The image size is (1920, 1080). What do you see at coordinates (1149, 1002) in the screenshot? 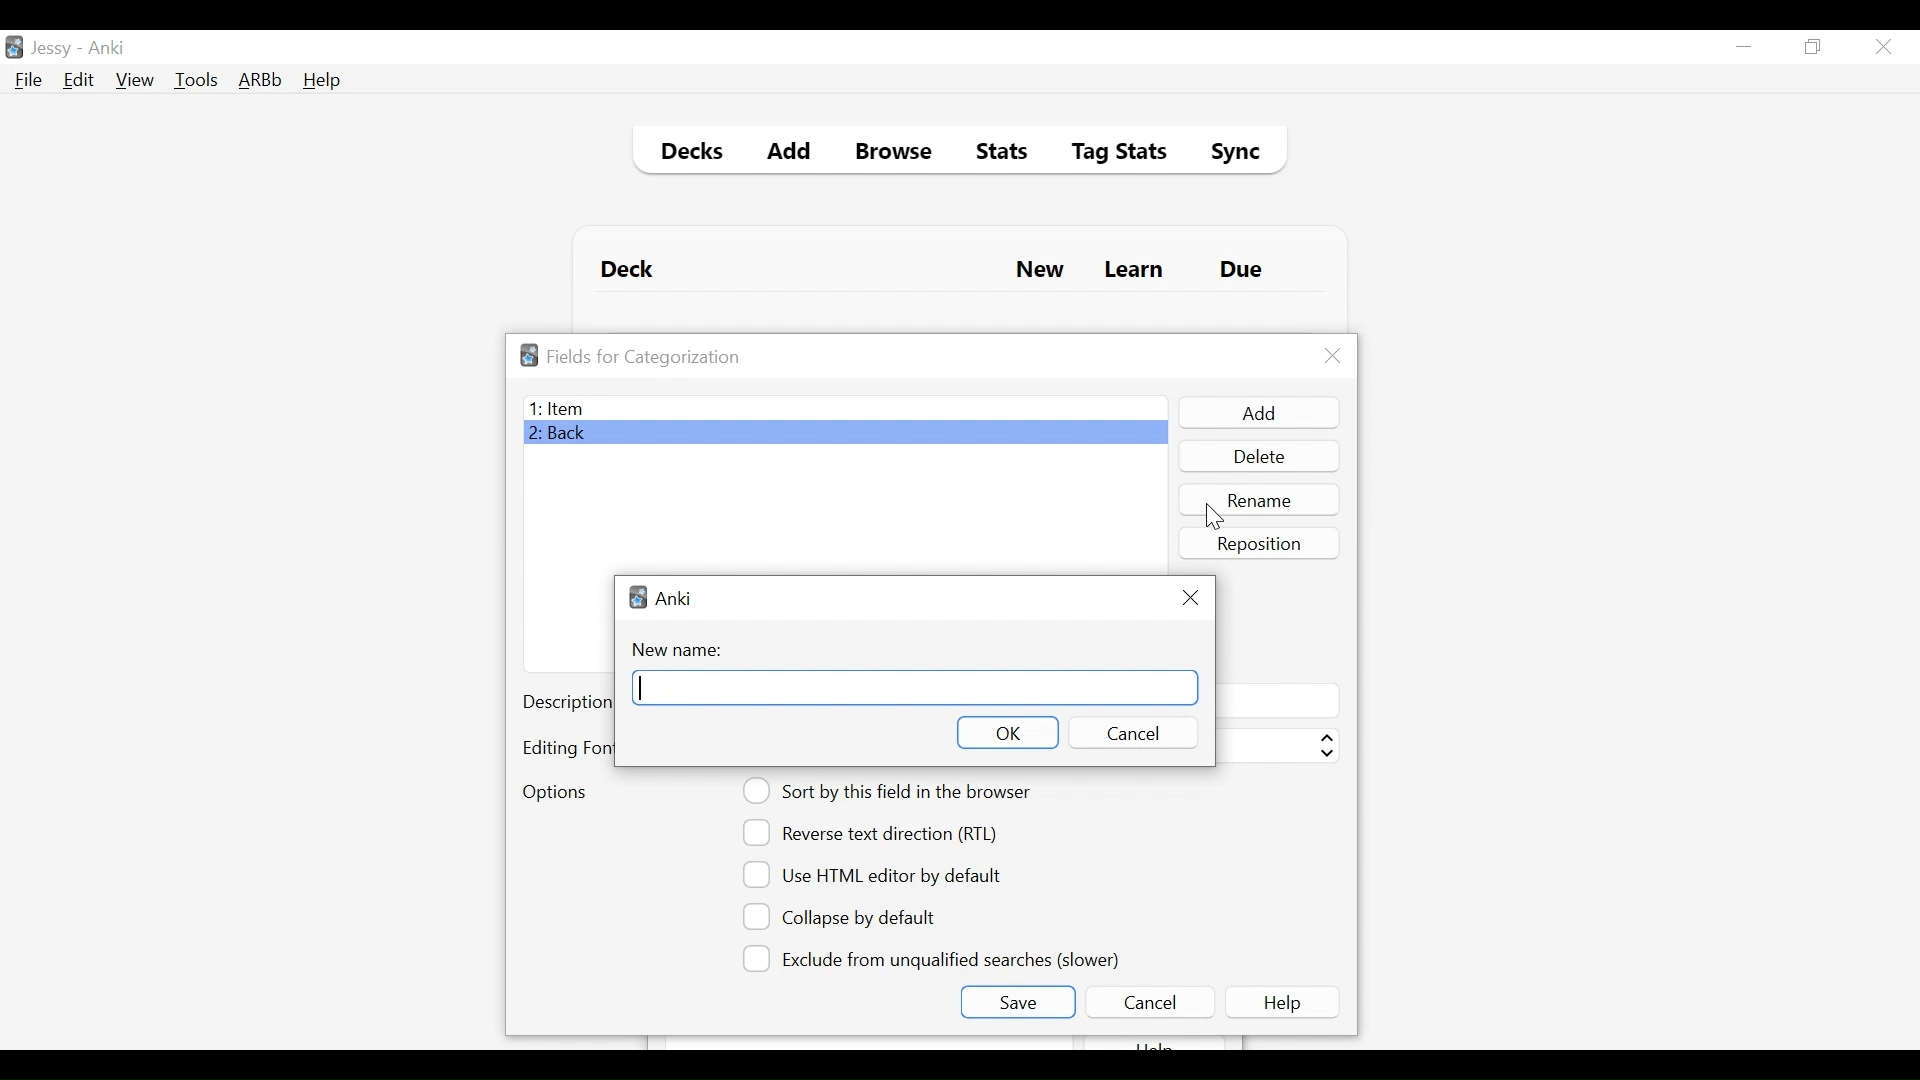
I see `Cancel` at bounding box center [1149, 1002].